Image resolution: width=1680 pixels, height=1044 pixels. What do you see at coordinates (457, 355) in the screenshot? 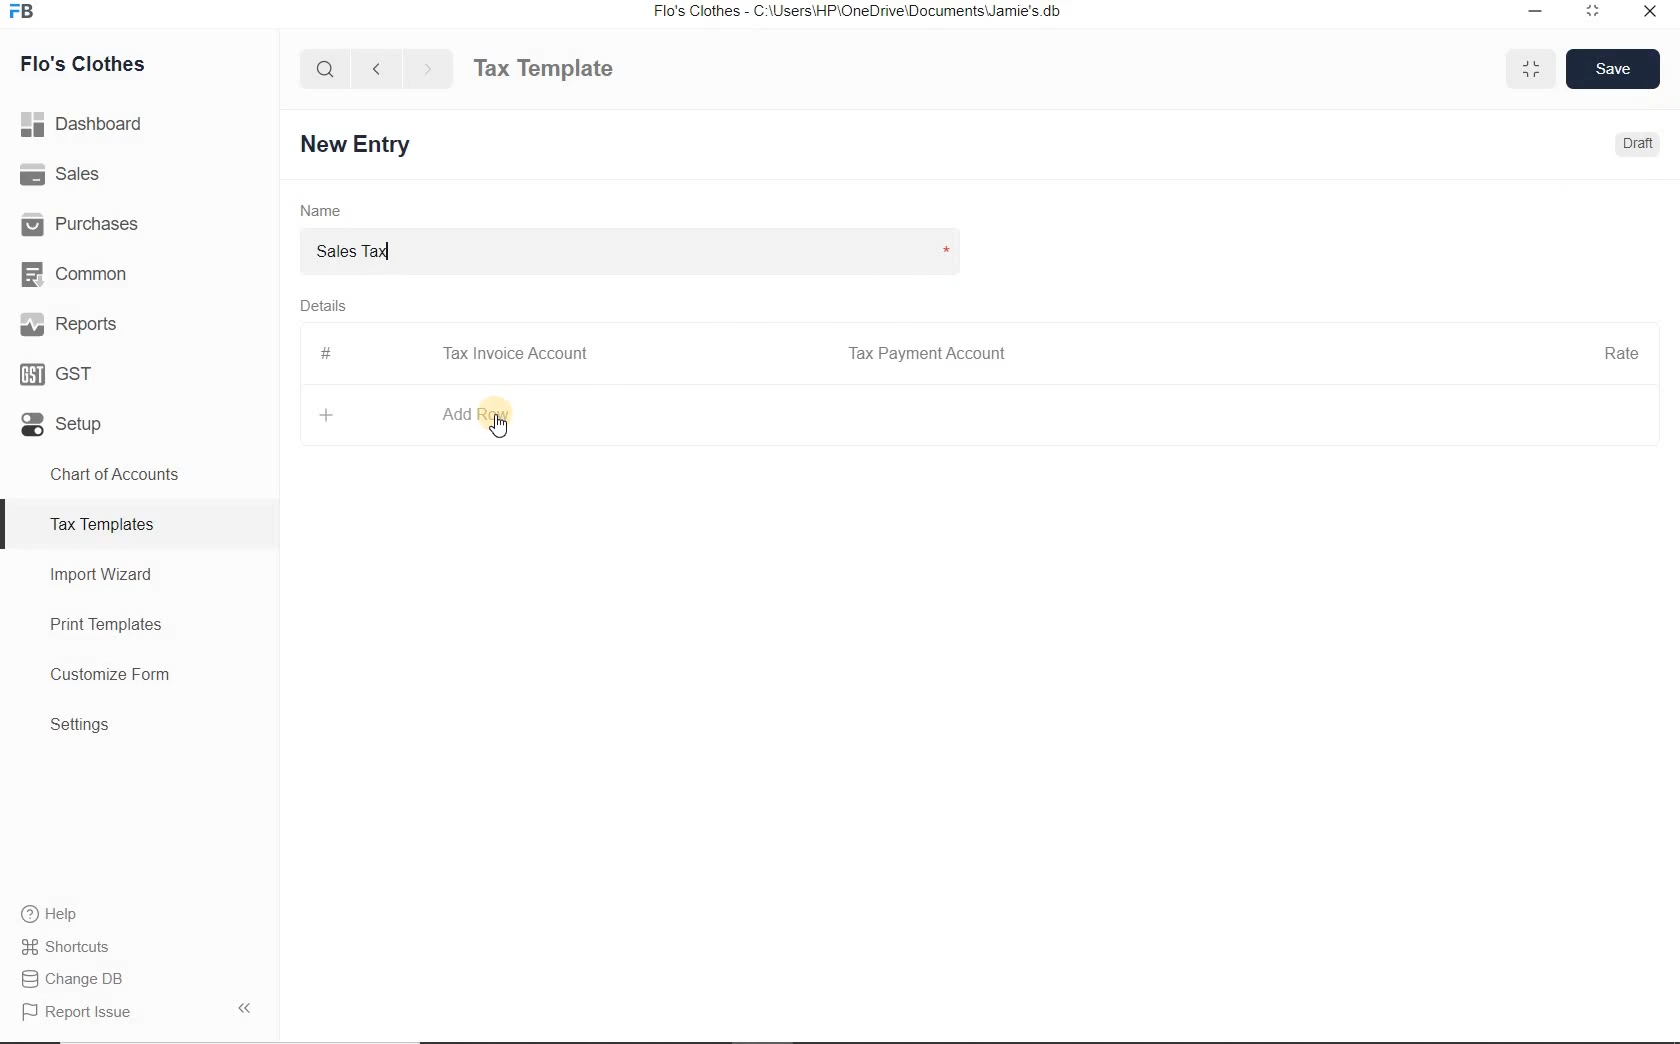
I see `# Tax Invoice Account` at bounding box center [457, 355].